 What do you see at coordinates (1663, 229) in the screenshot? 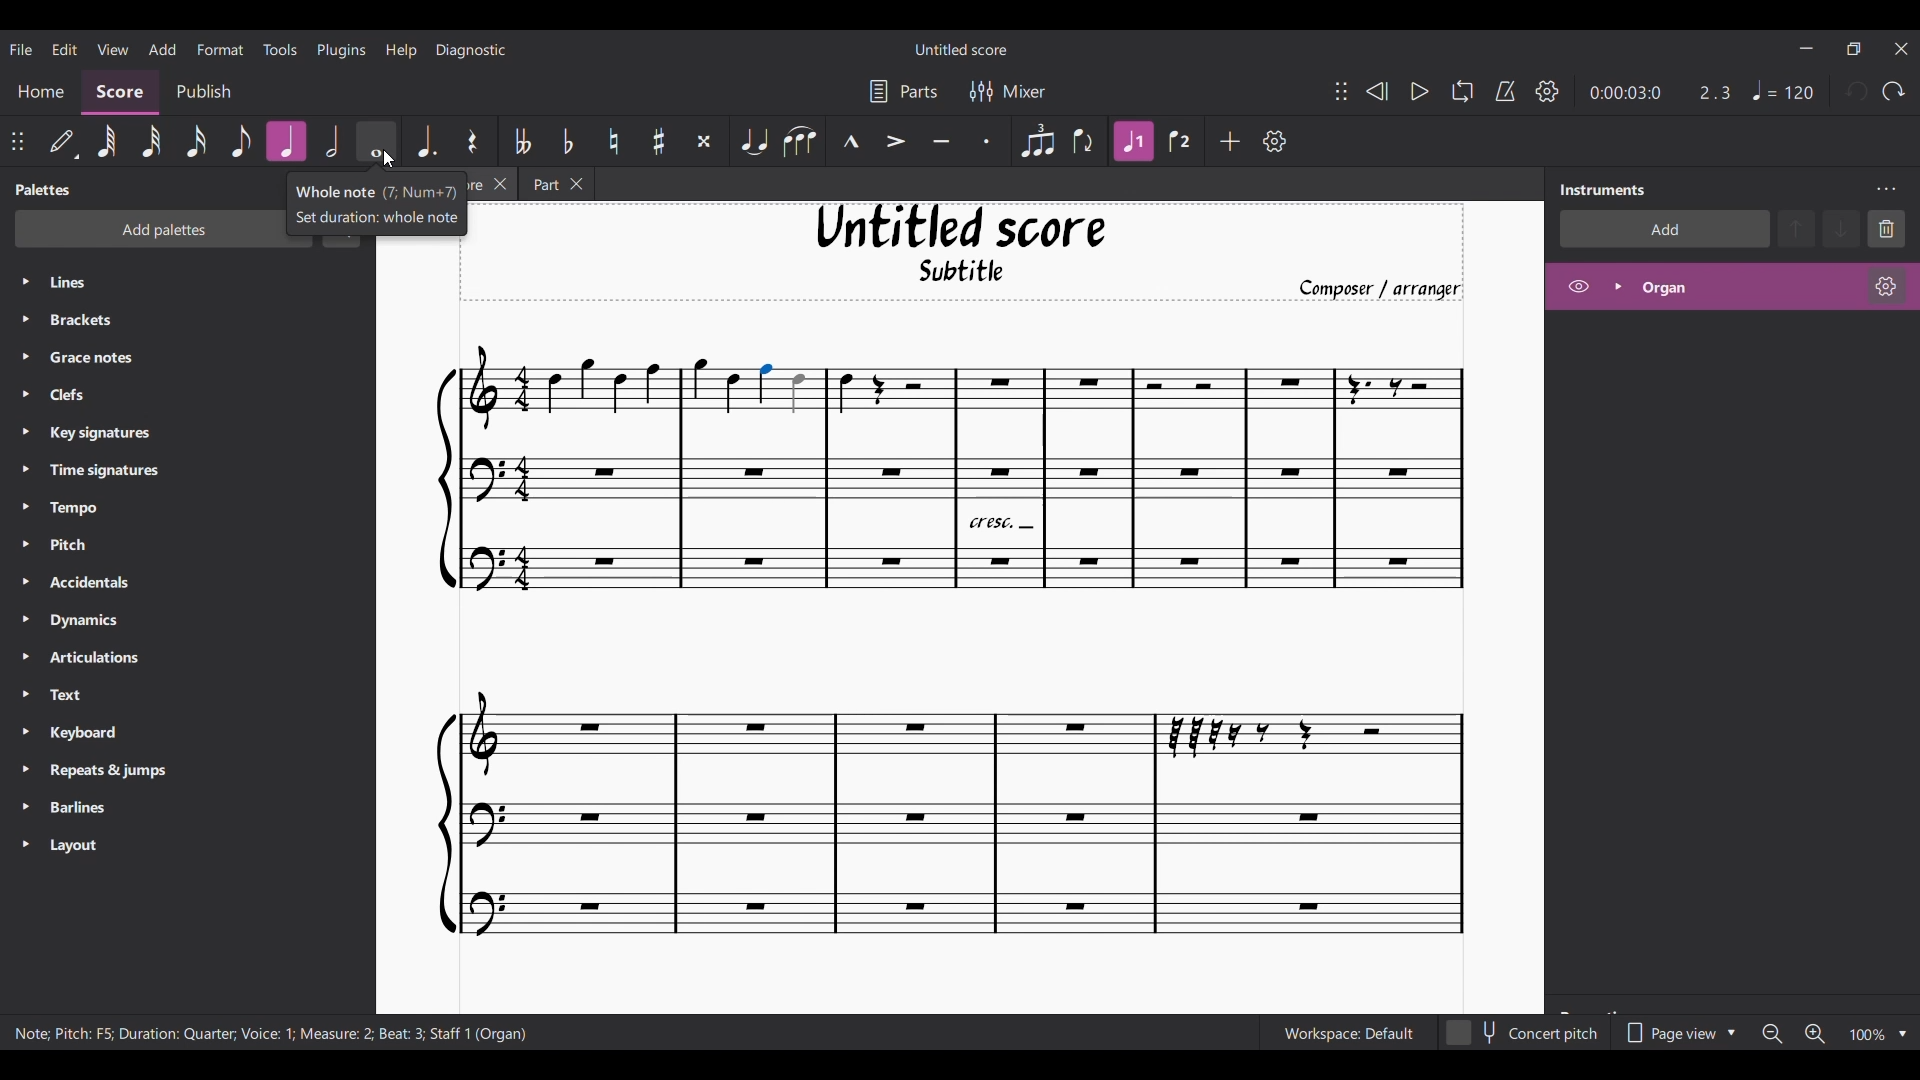
I see `Add instruments` at bounding box center [1663, 229].